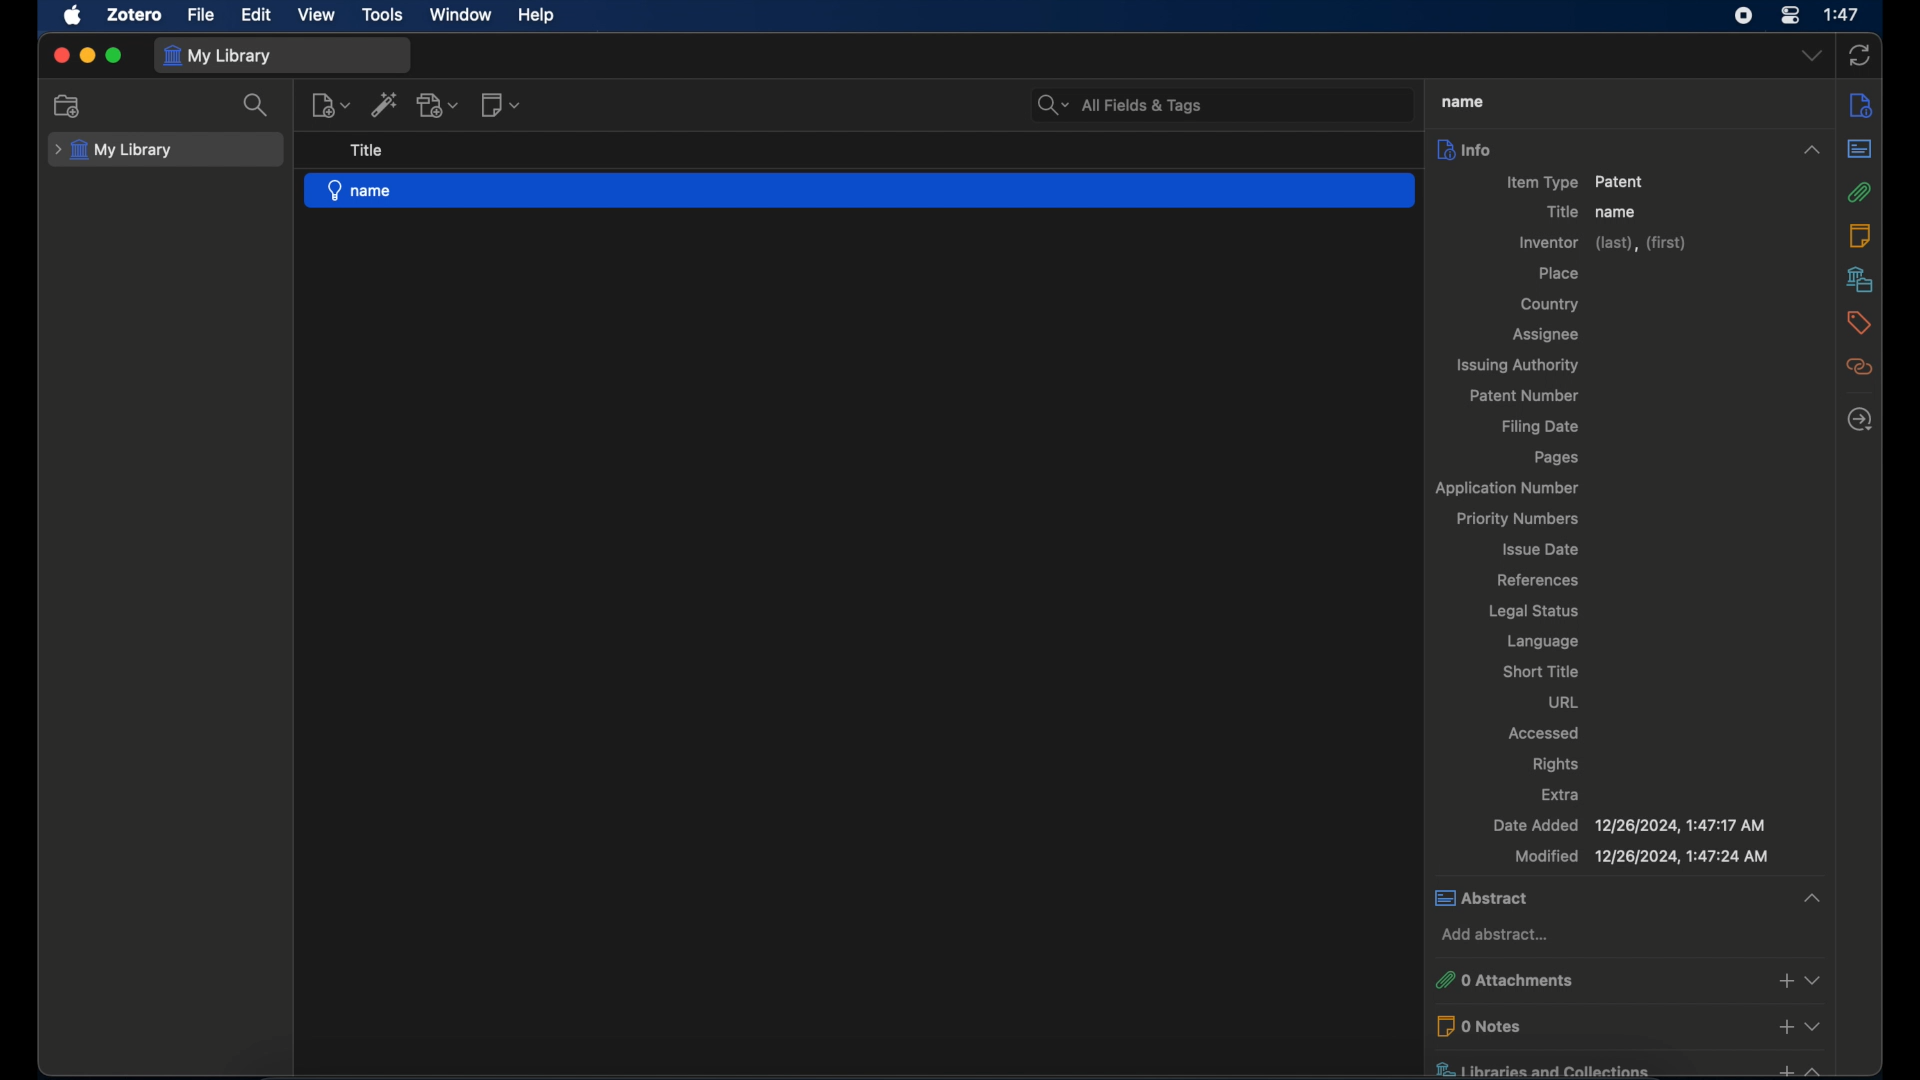 This screenshot has height=1080, width=1920. What do you see at coordinates (1860, 419) in the screenshot?
I see `locate` at bounding box center [1860, 419].